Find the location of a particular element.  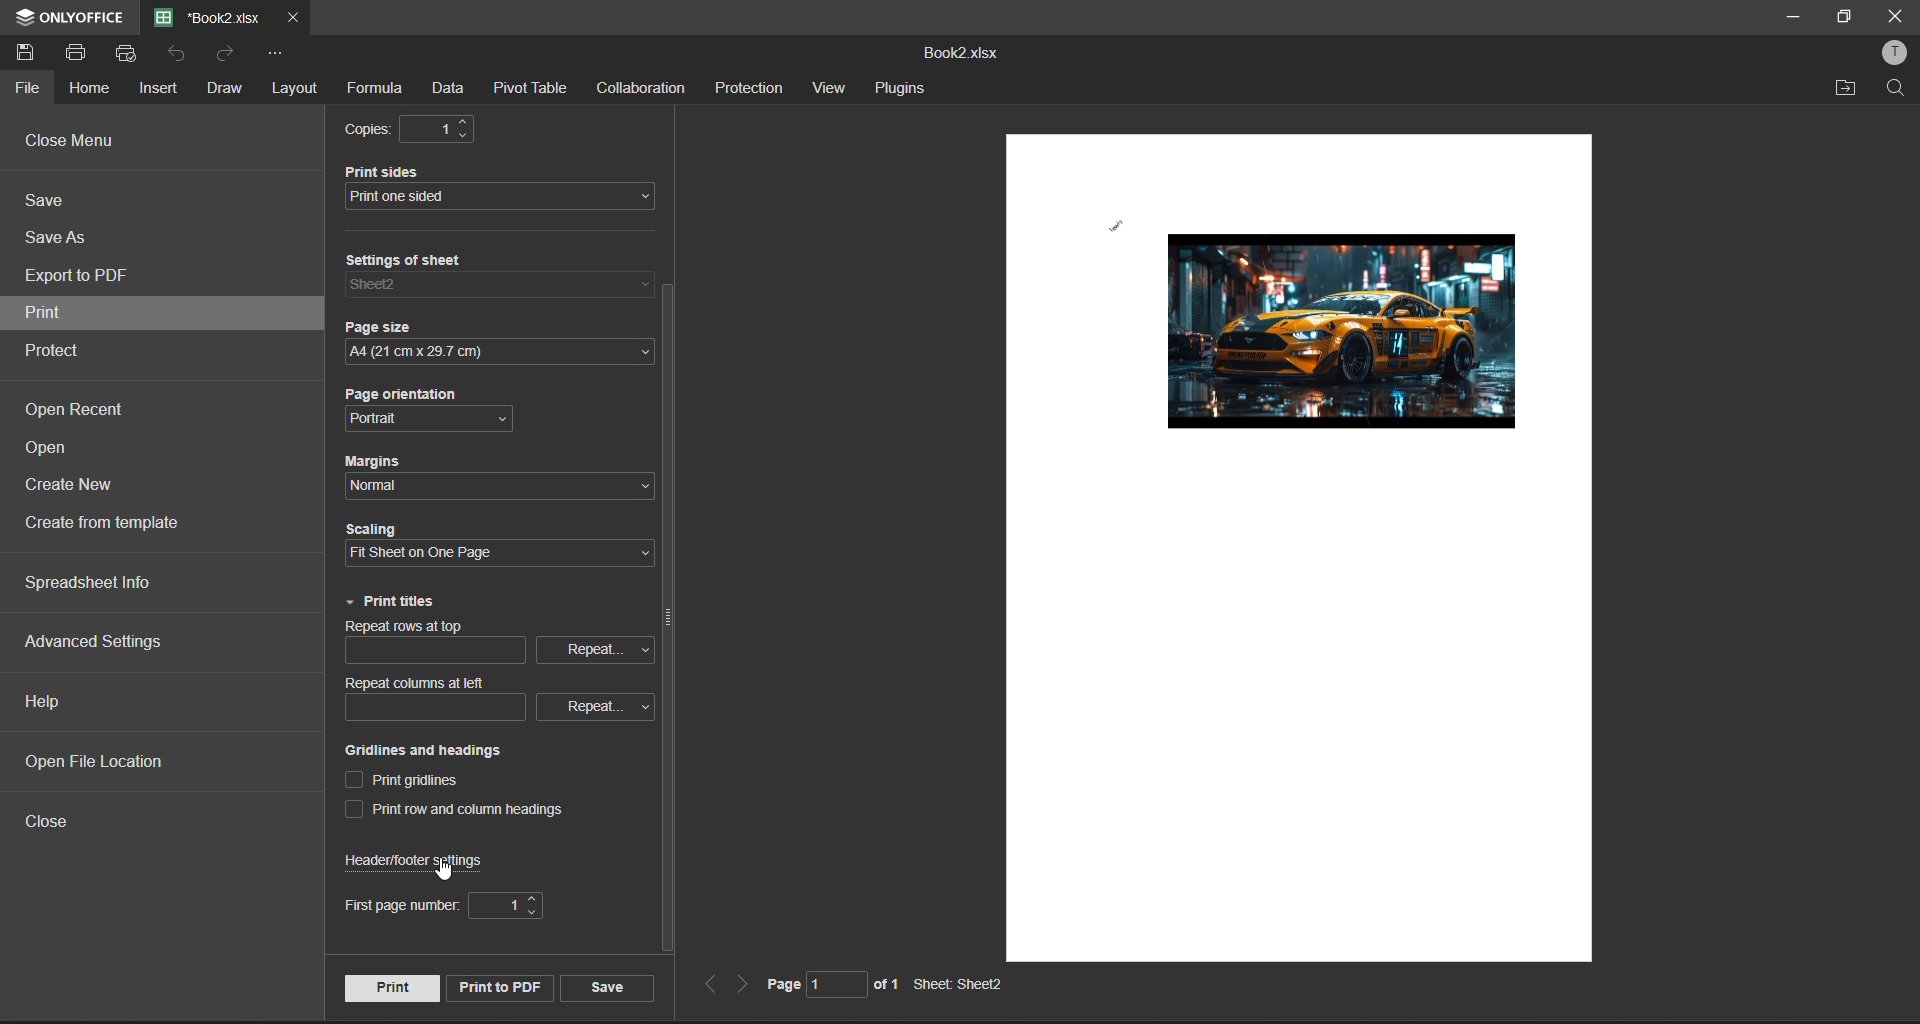

minimize is located at coordinates (1789, 15).